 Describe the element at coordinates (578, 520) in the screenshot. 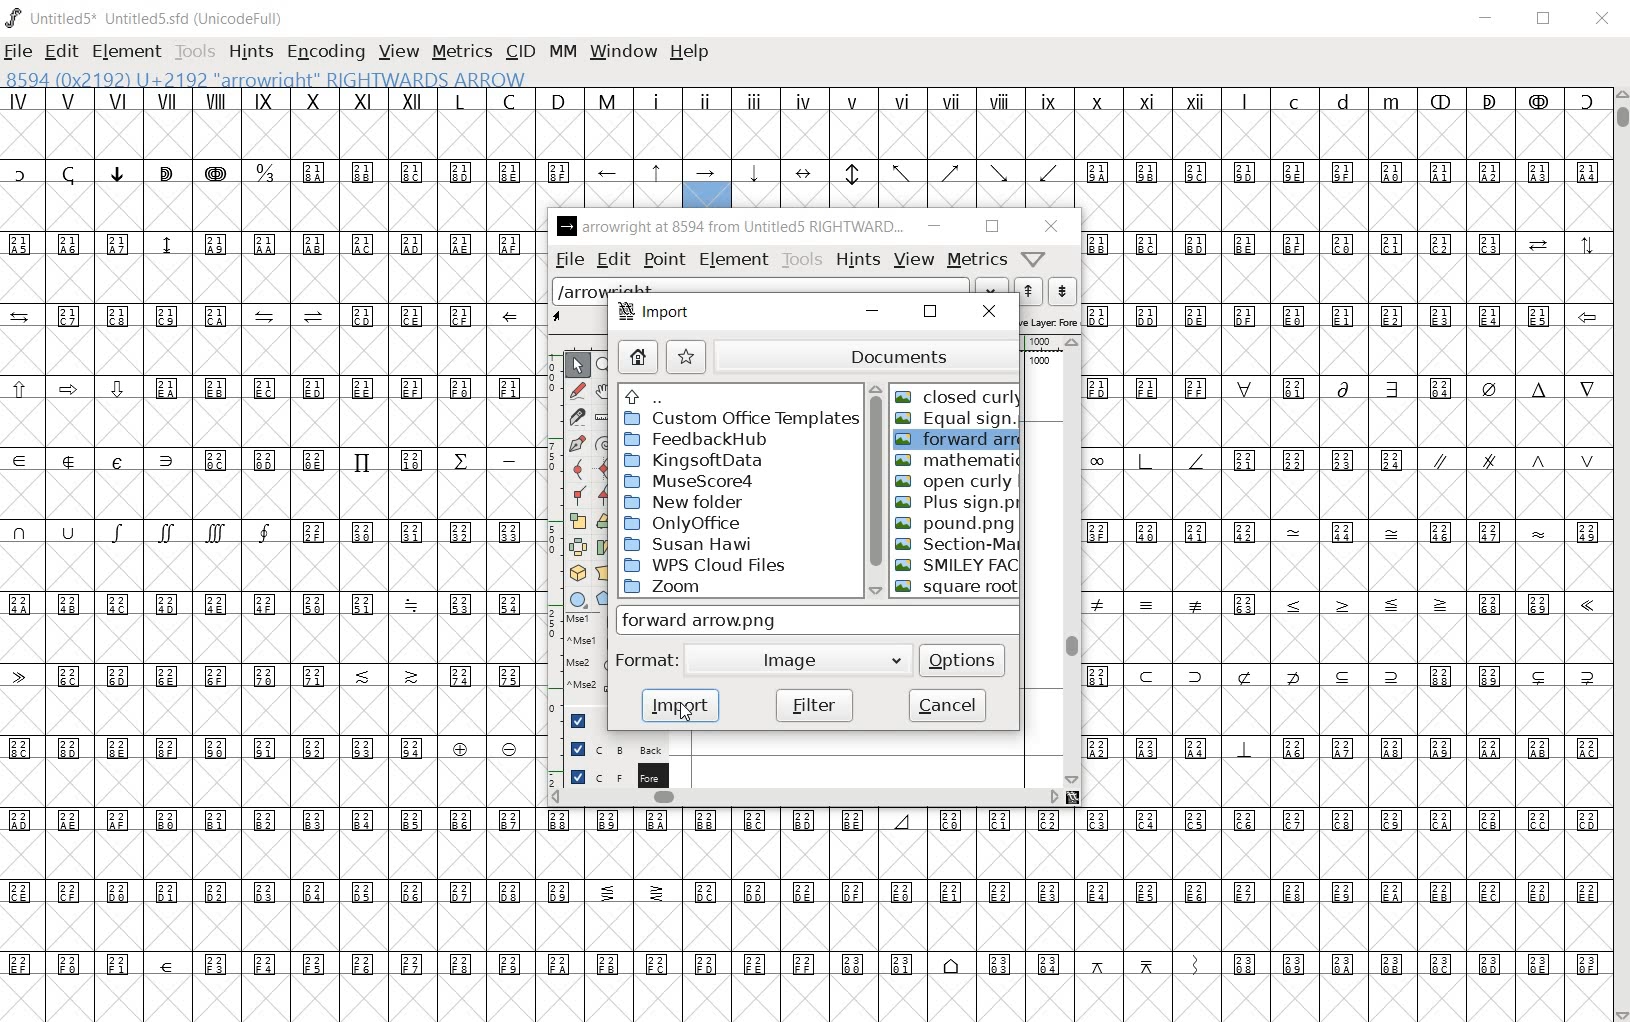

I see `scale the selection` at that location.